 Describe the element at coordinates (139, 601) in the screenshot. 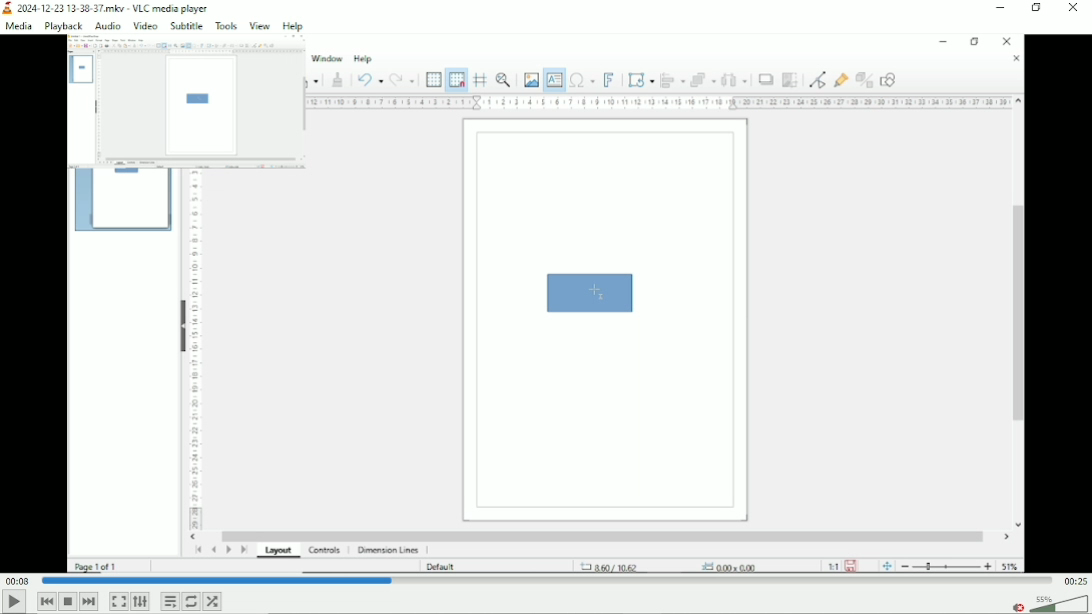

I see `Show extended settings` at that location.